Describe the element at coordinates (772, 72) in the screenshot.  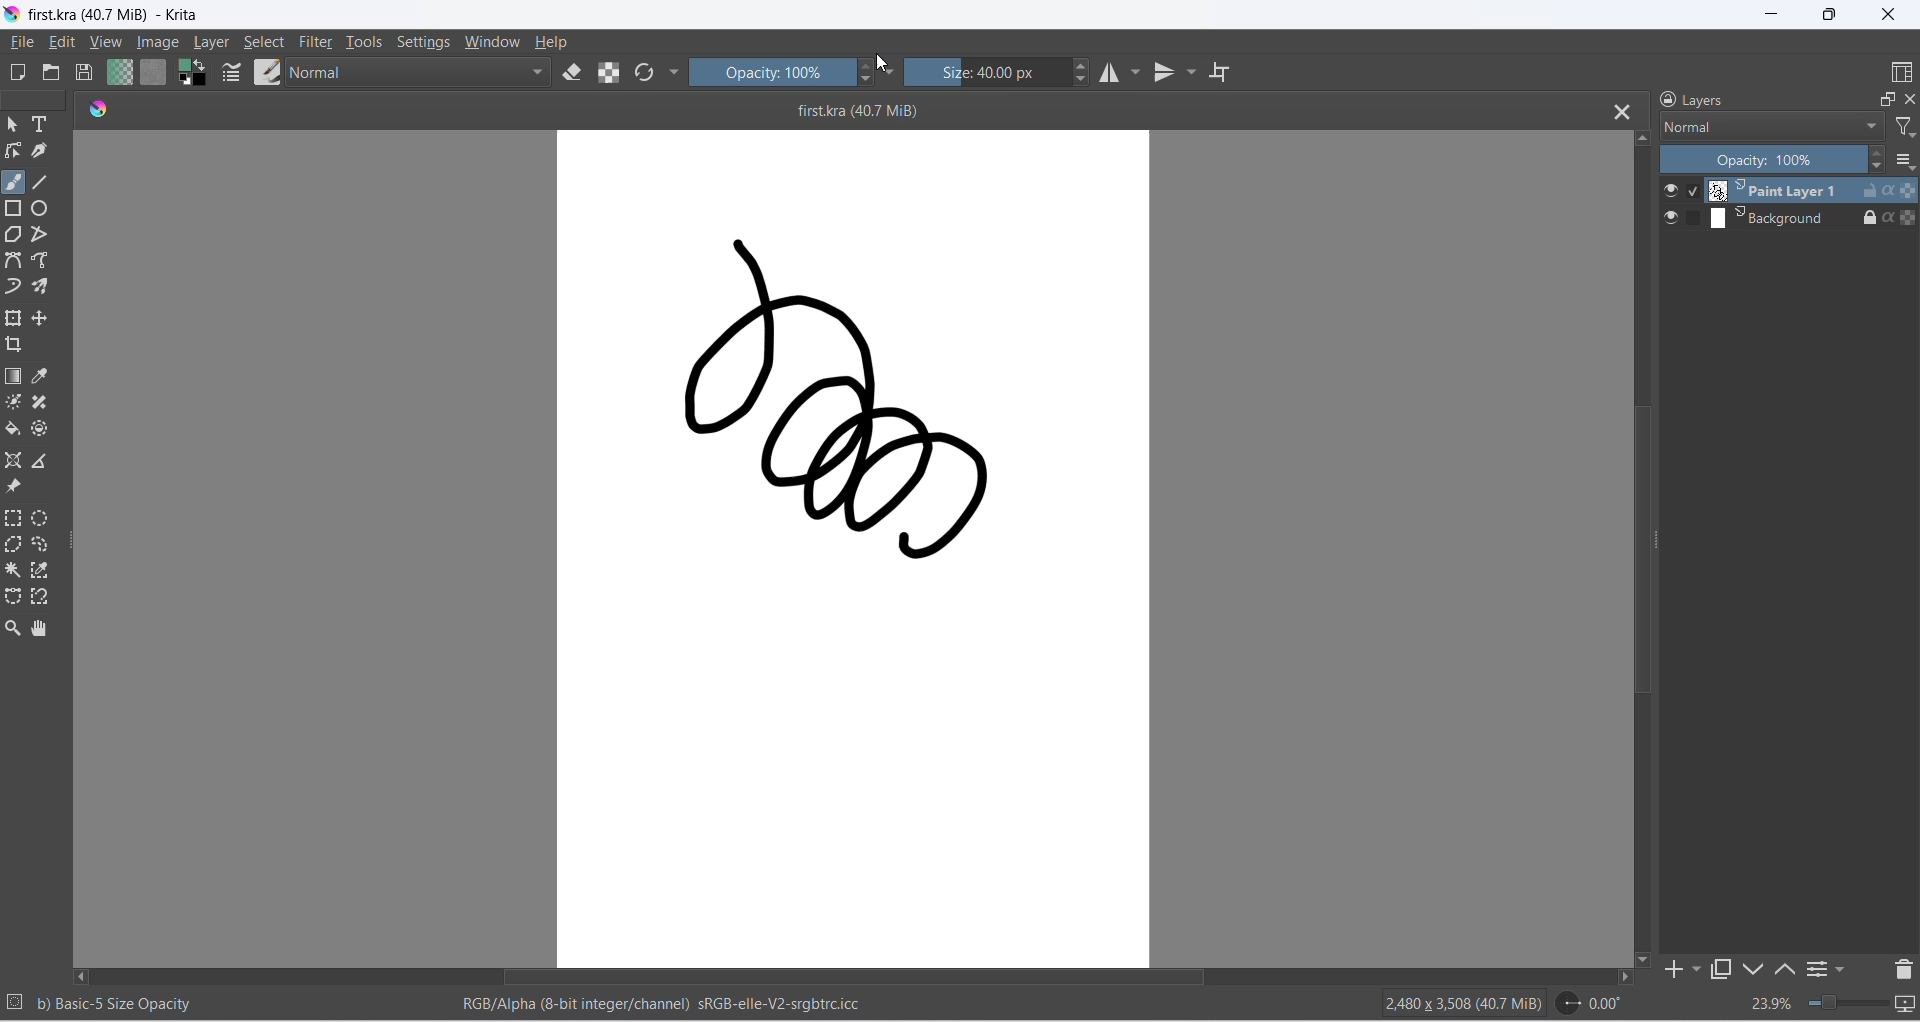
I see `opacity` at that location.